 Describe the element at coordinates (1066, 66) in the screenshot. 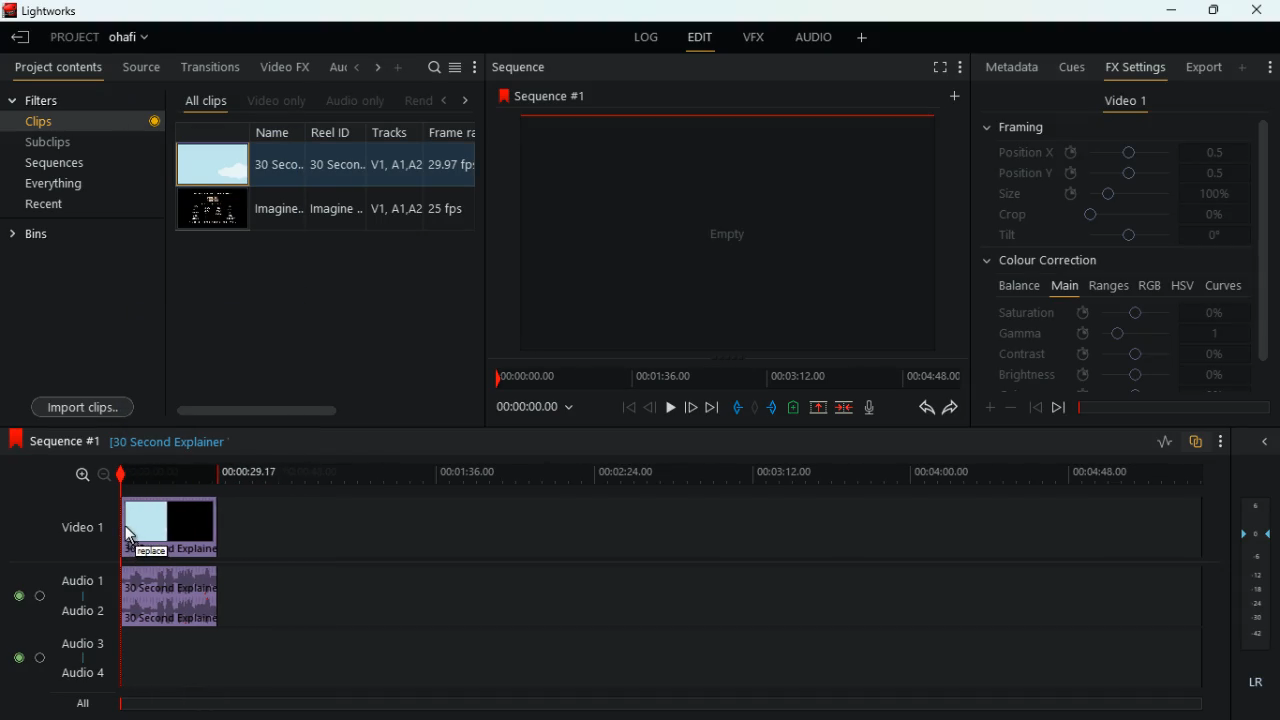

I see `cues` at that location.